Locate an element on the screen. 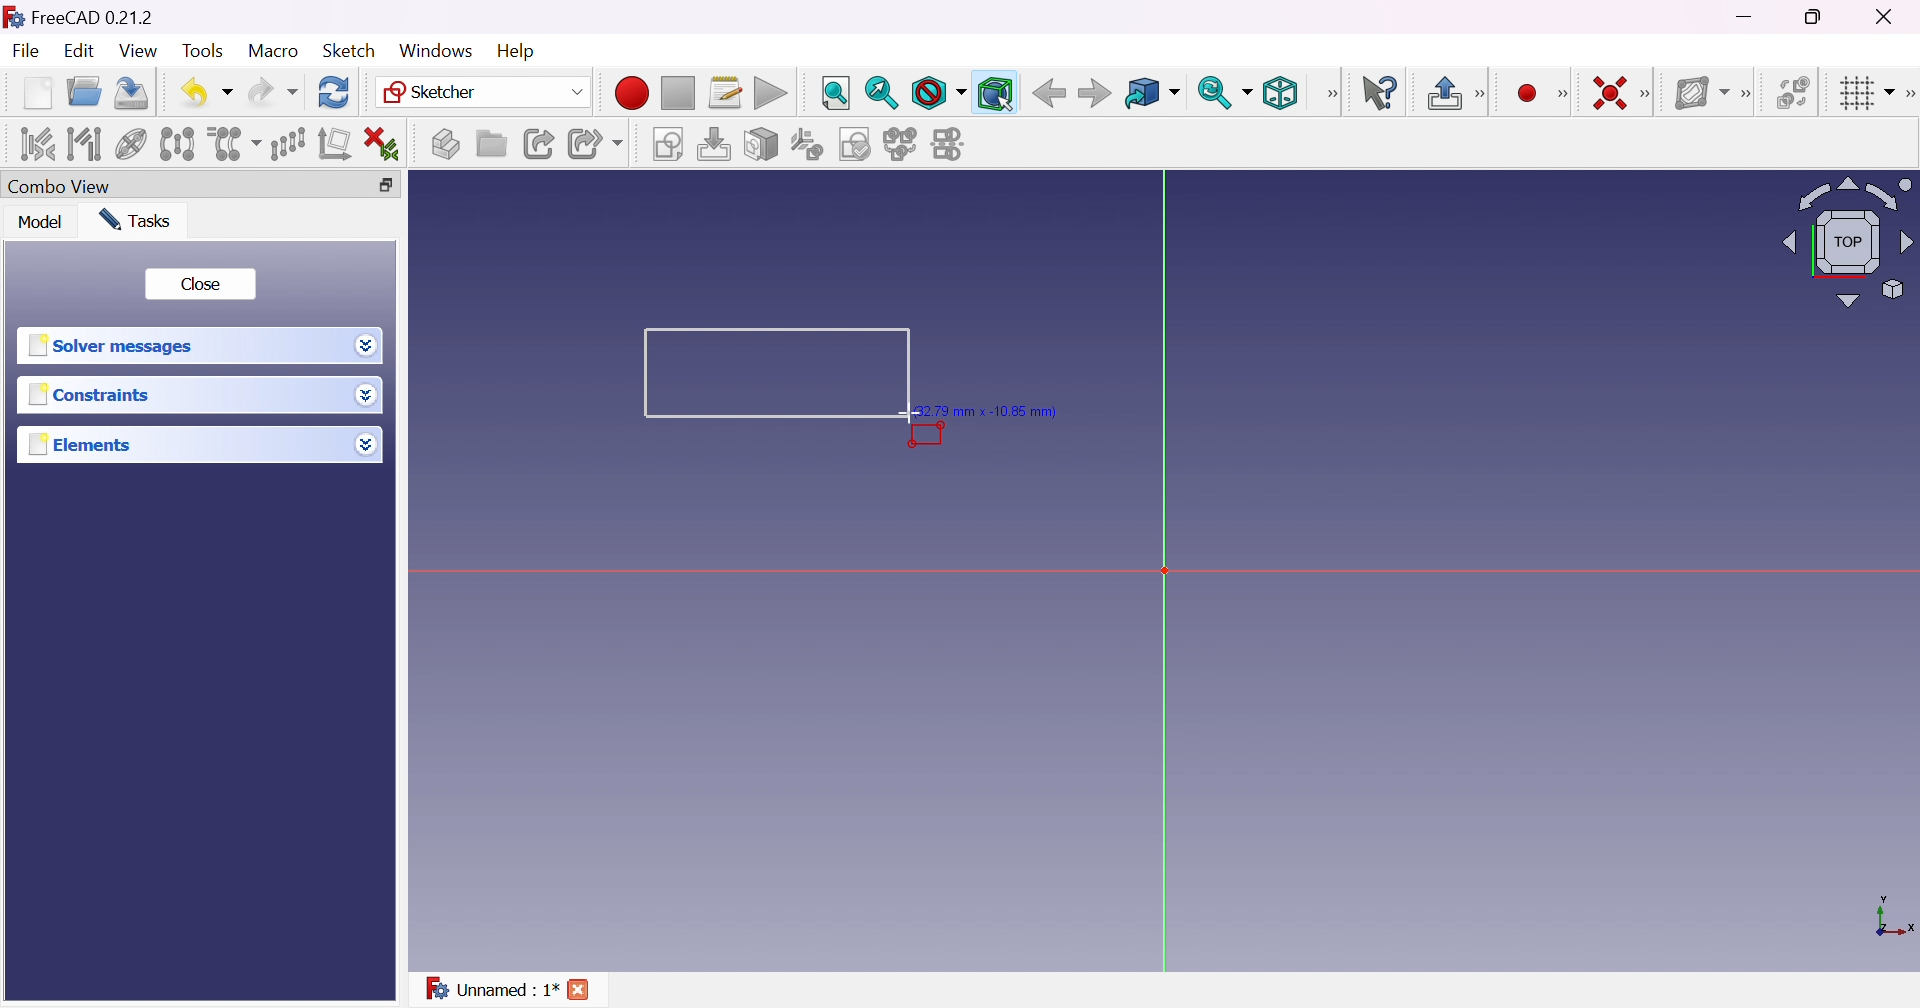  Mirror sketch... is located at coordinates (950, 144).